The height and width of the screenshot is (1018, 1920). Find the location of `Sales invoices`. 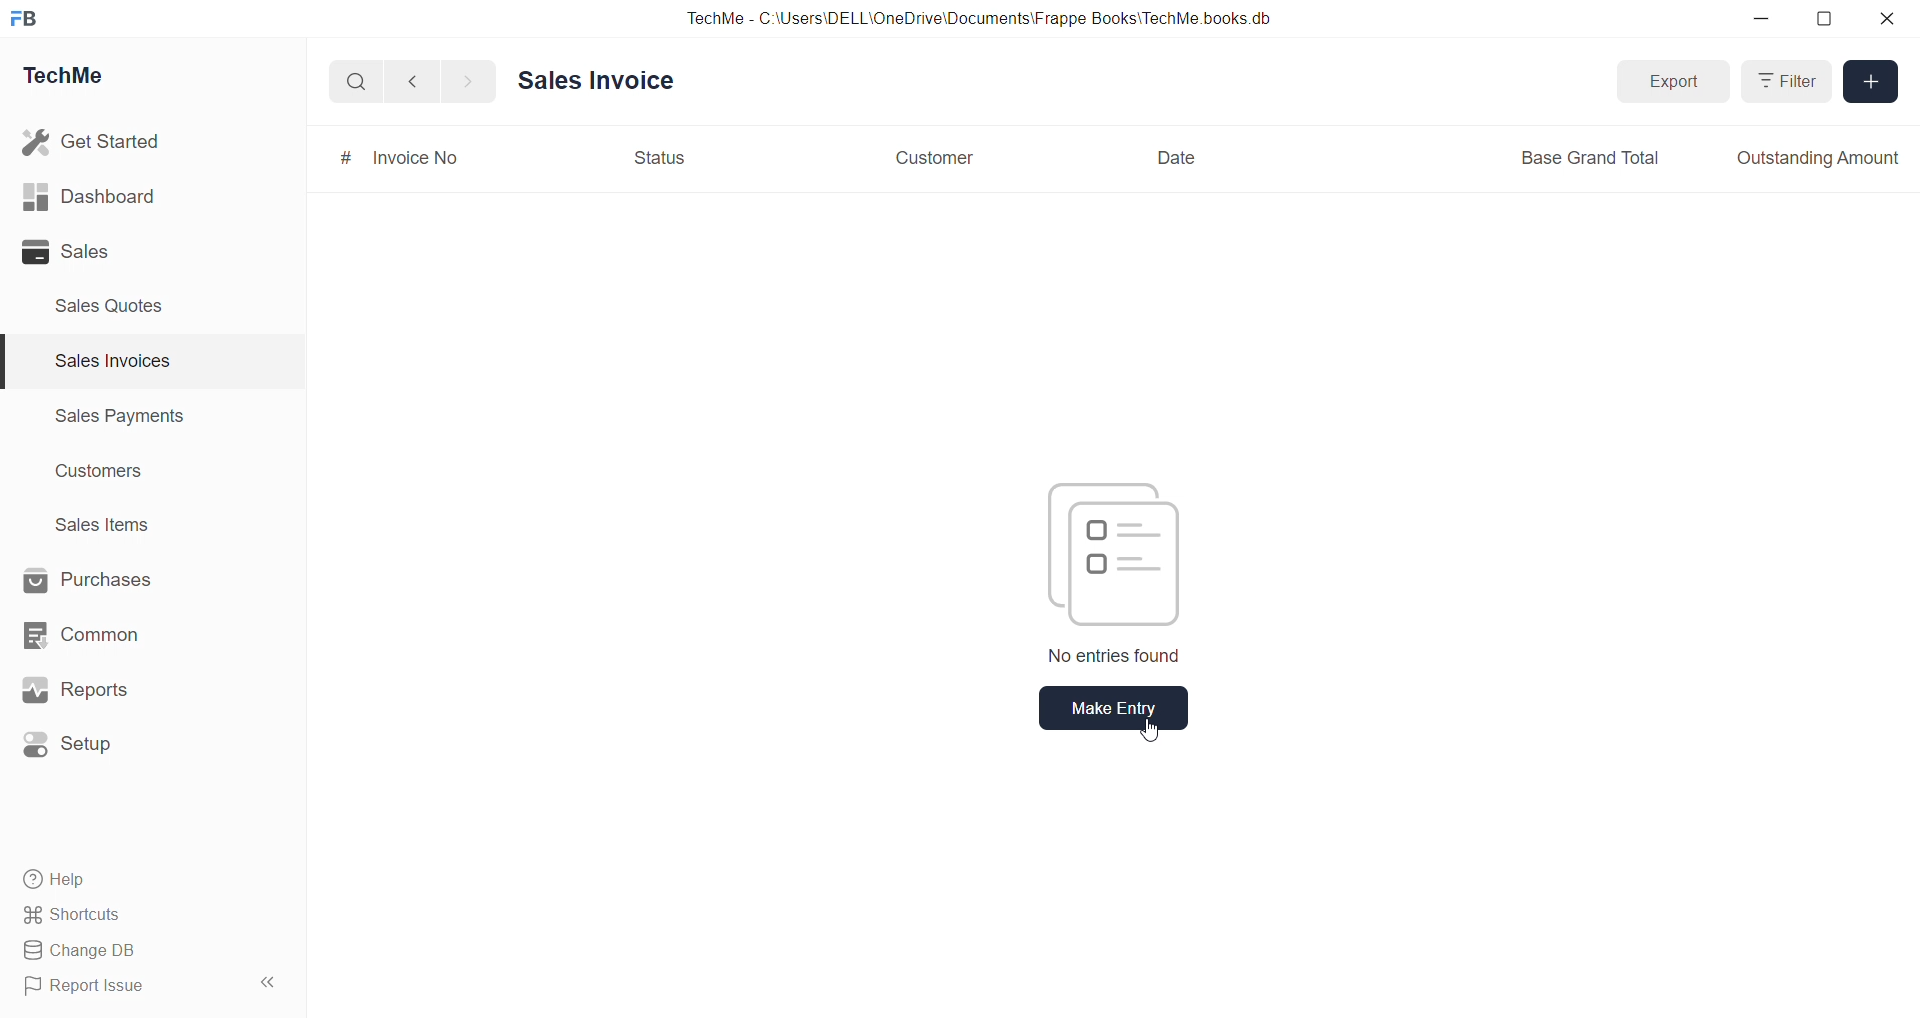

Sales invoices is located at coordinates (111, 360).